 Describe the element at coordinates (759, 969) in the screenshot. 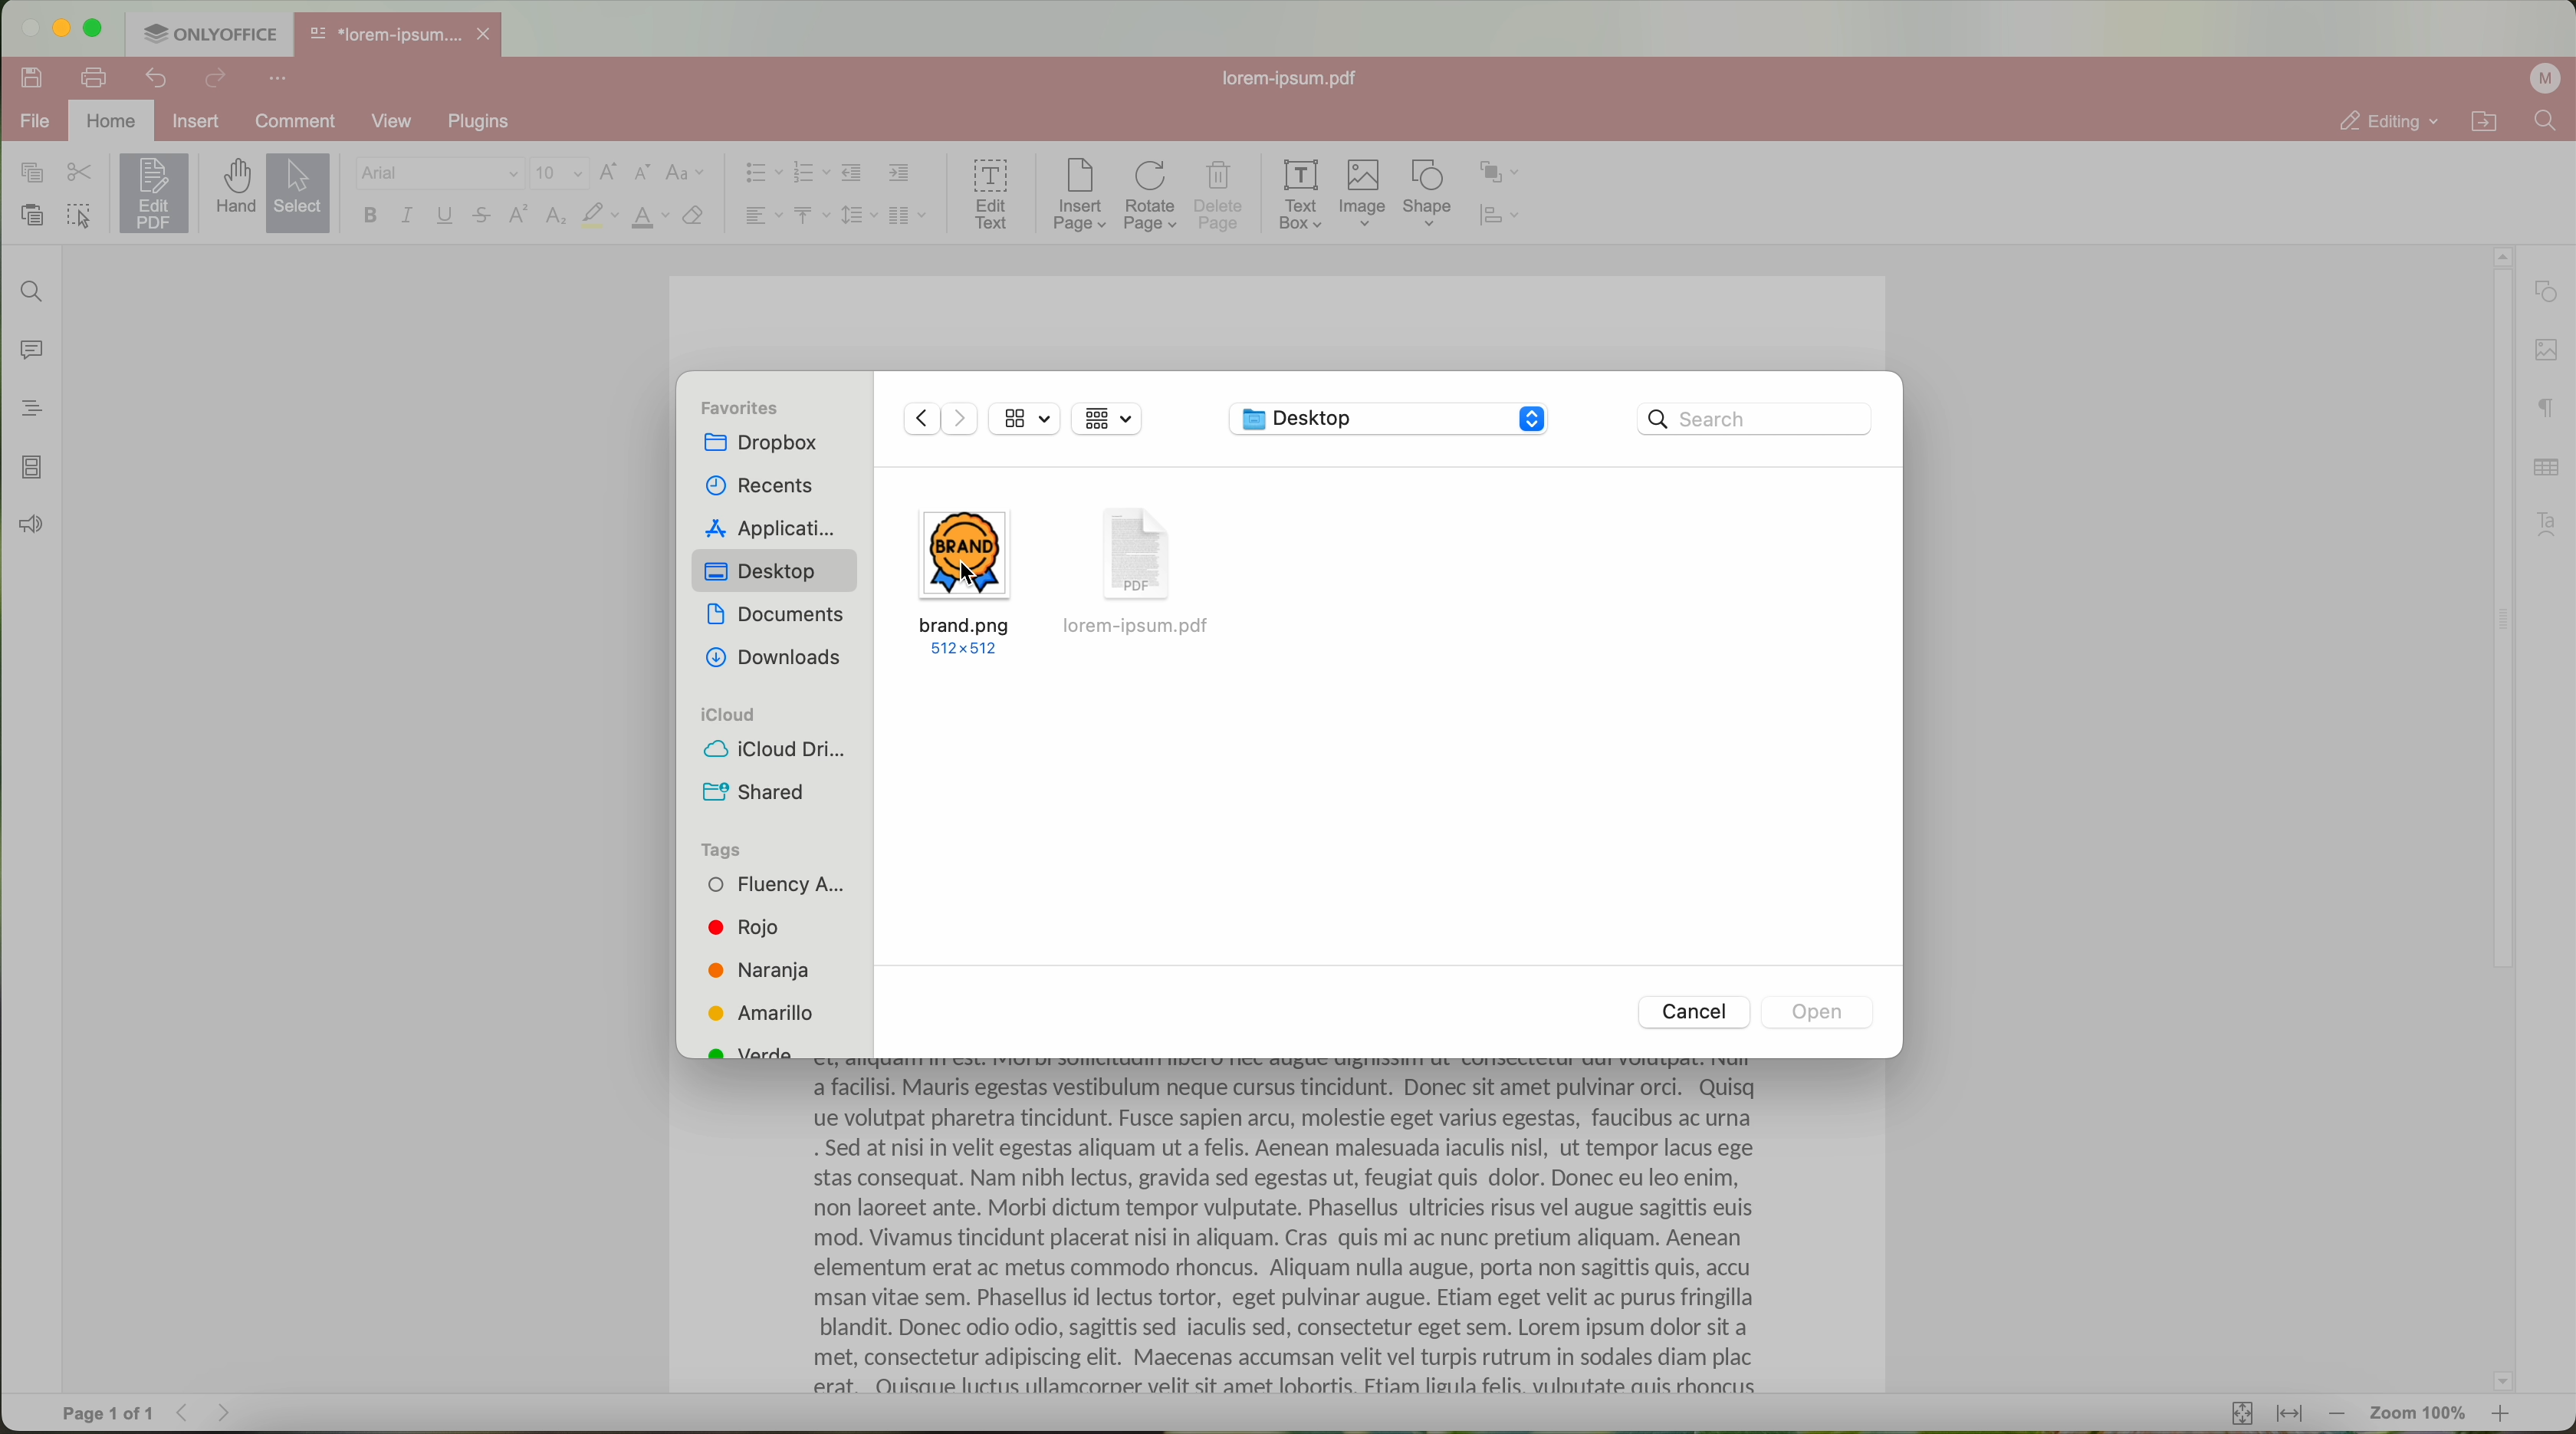

I see `Naranja` at that location.